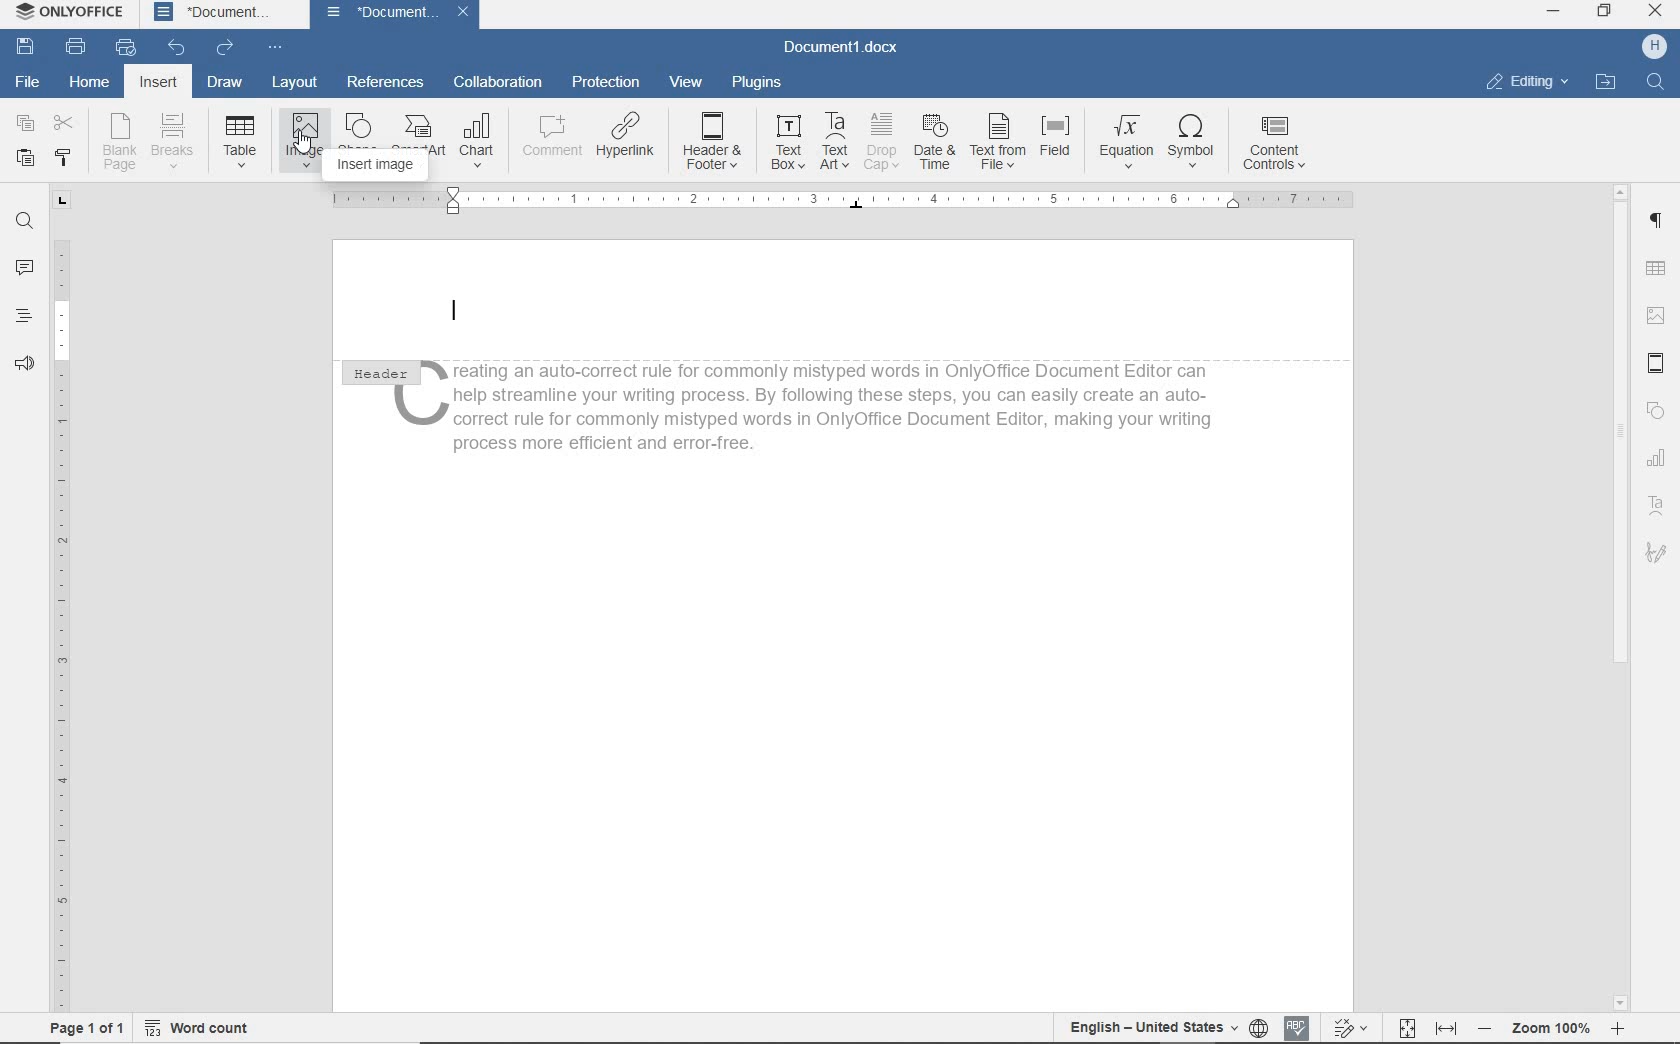 Image resolution: width=1680 pixels, height=1044 pixels. Describe the element at coordinates (497, 81) in the screenshot. I see `COLLABORATION` at that location.